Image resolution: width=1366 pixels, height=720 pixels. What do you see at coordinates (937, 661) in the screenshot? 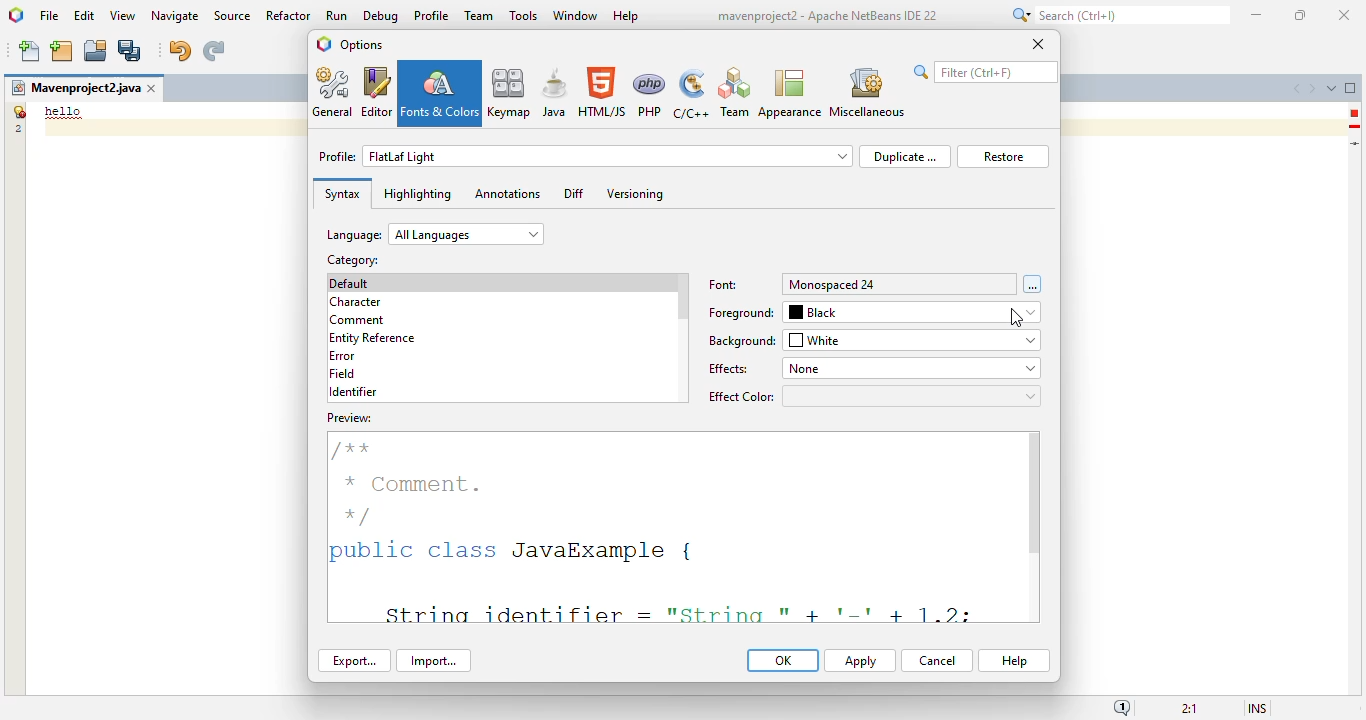
I see `cancel` at bounding box center [937, 661].